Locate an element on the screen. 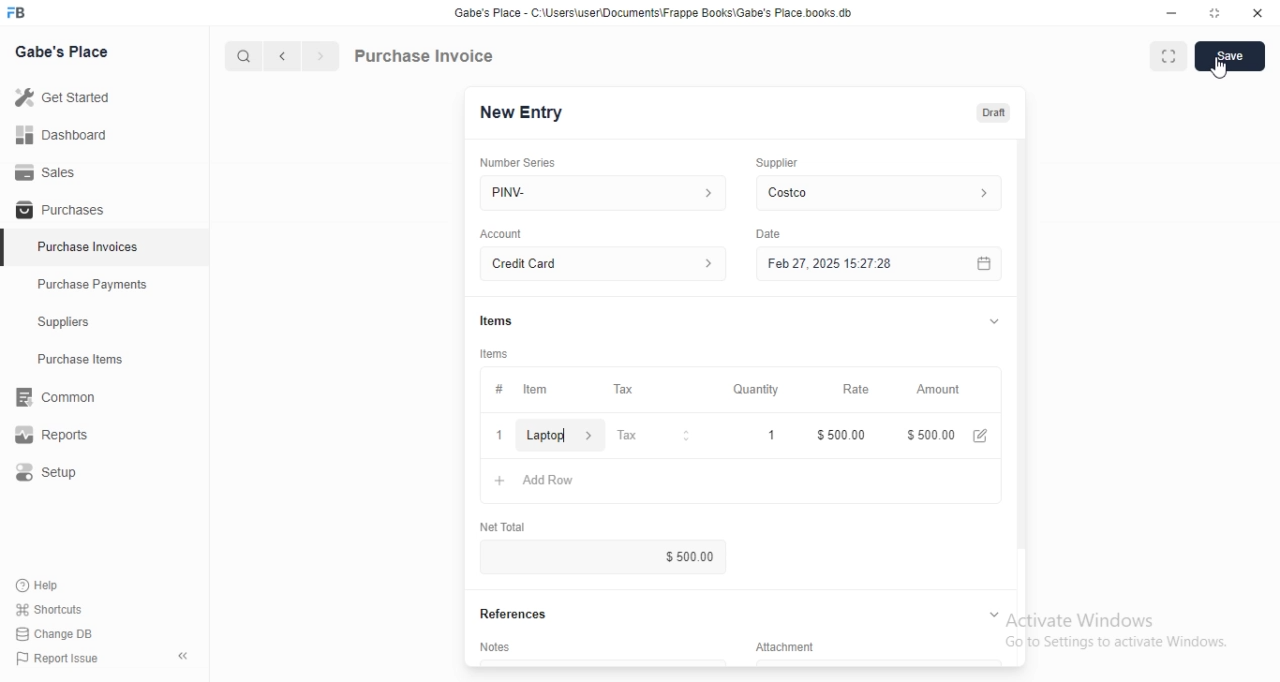  Toggle between form and full width is located at coordinates (1169, 56).